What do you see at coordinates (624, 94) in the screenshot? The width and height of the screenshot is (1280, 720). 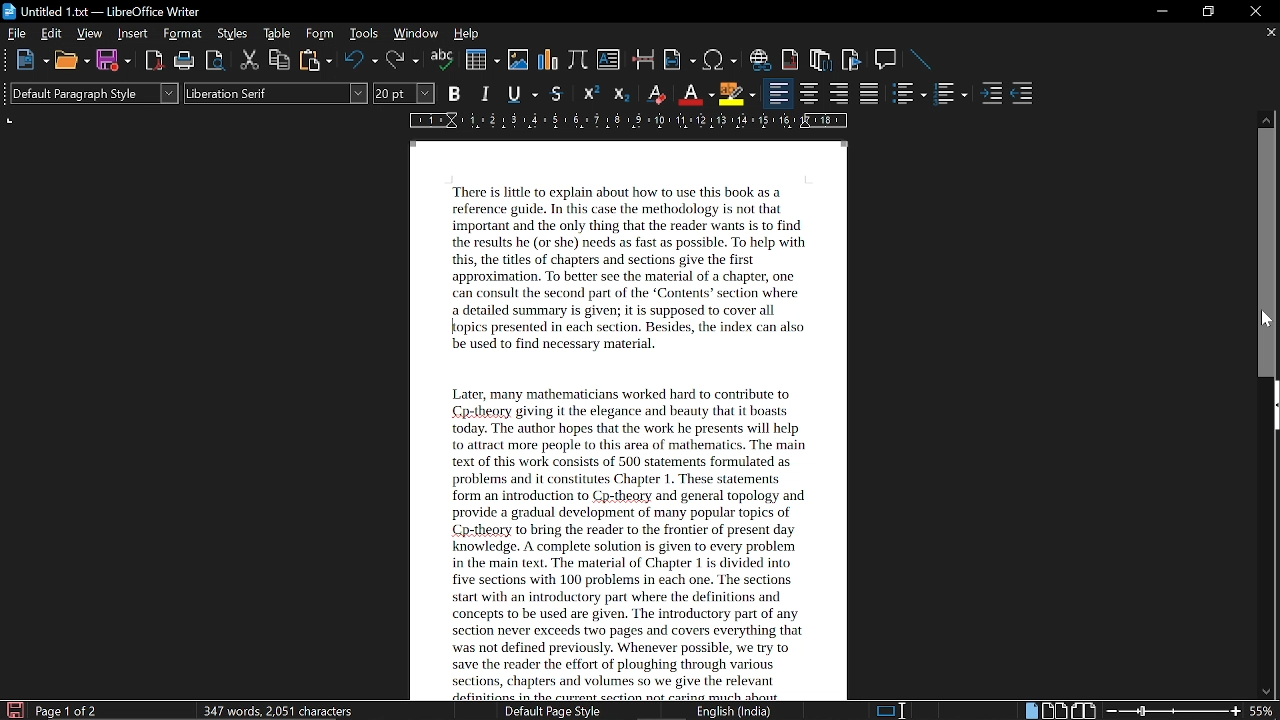 I see `subscript` at bounding box center [624, 94].